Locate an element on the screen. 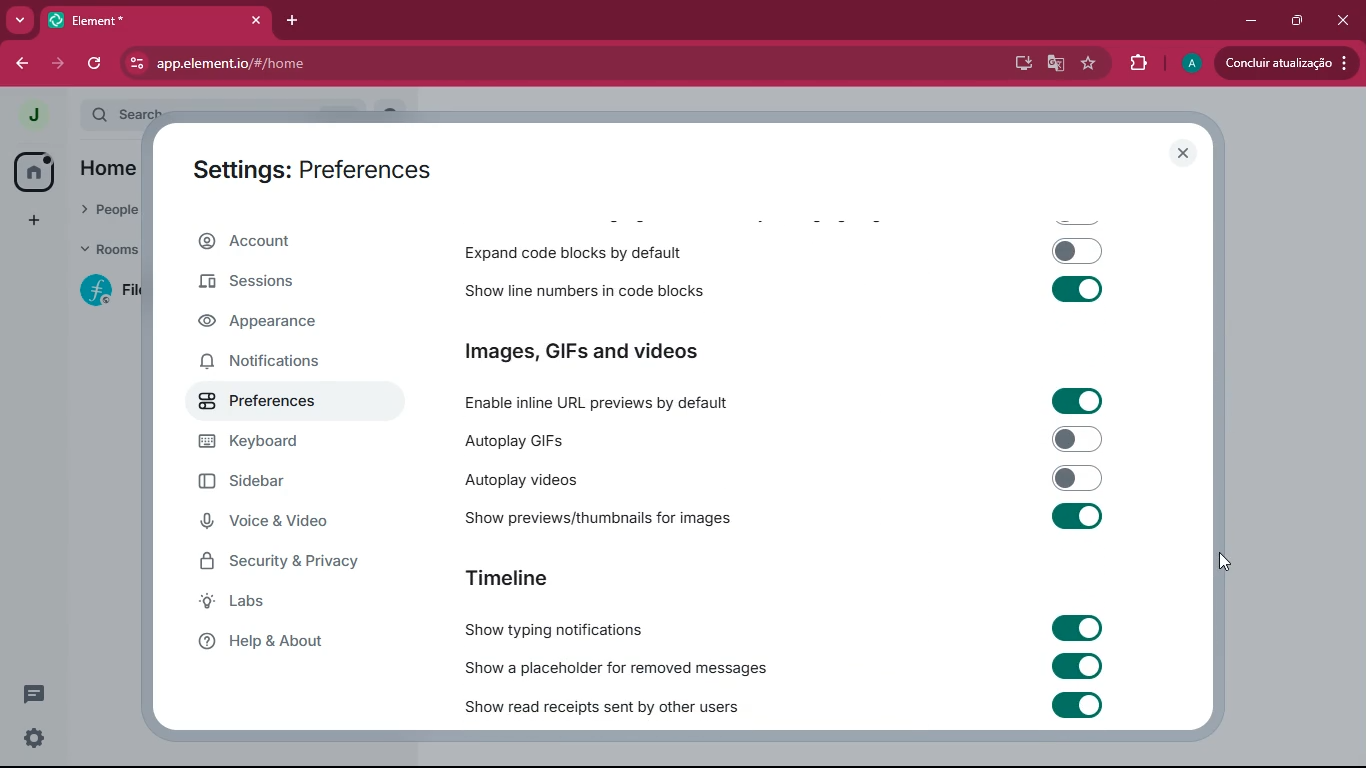 Image resolution: width=1366 pixels, height=768 pixels. forward is located at coordinates (56, 63).